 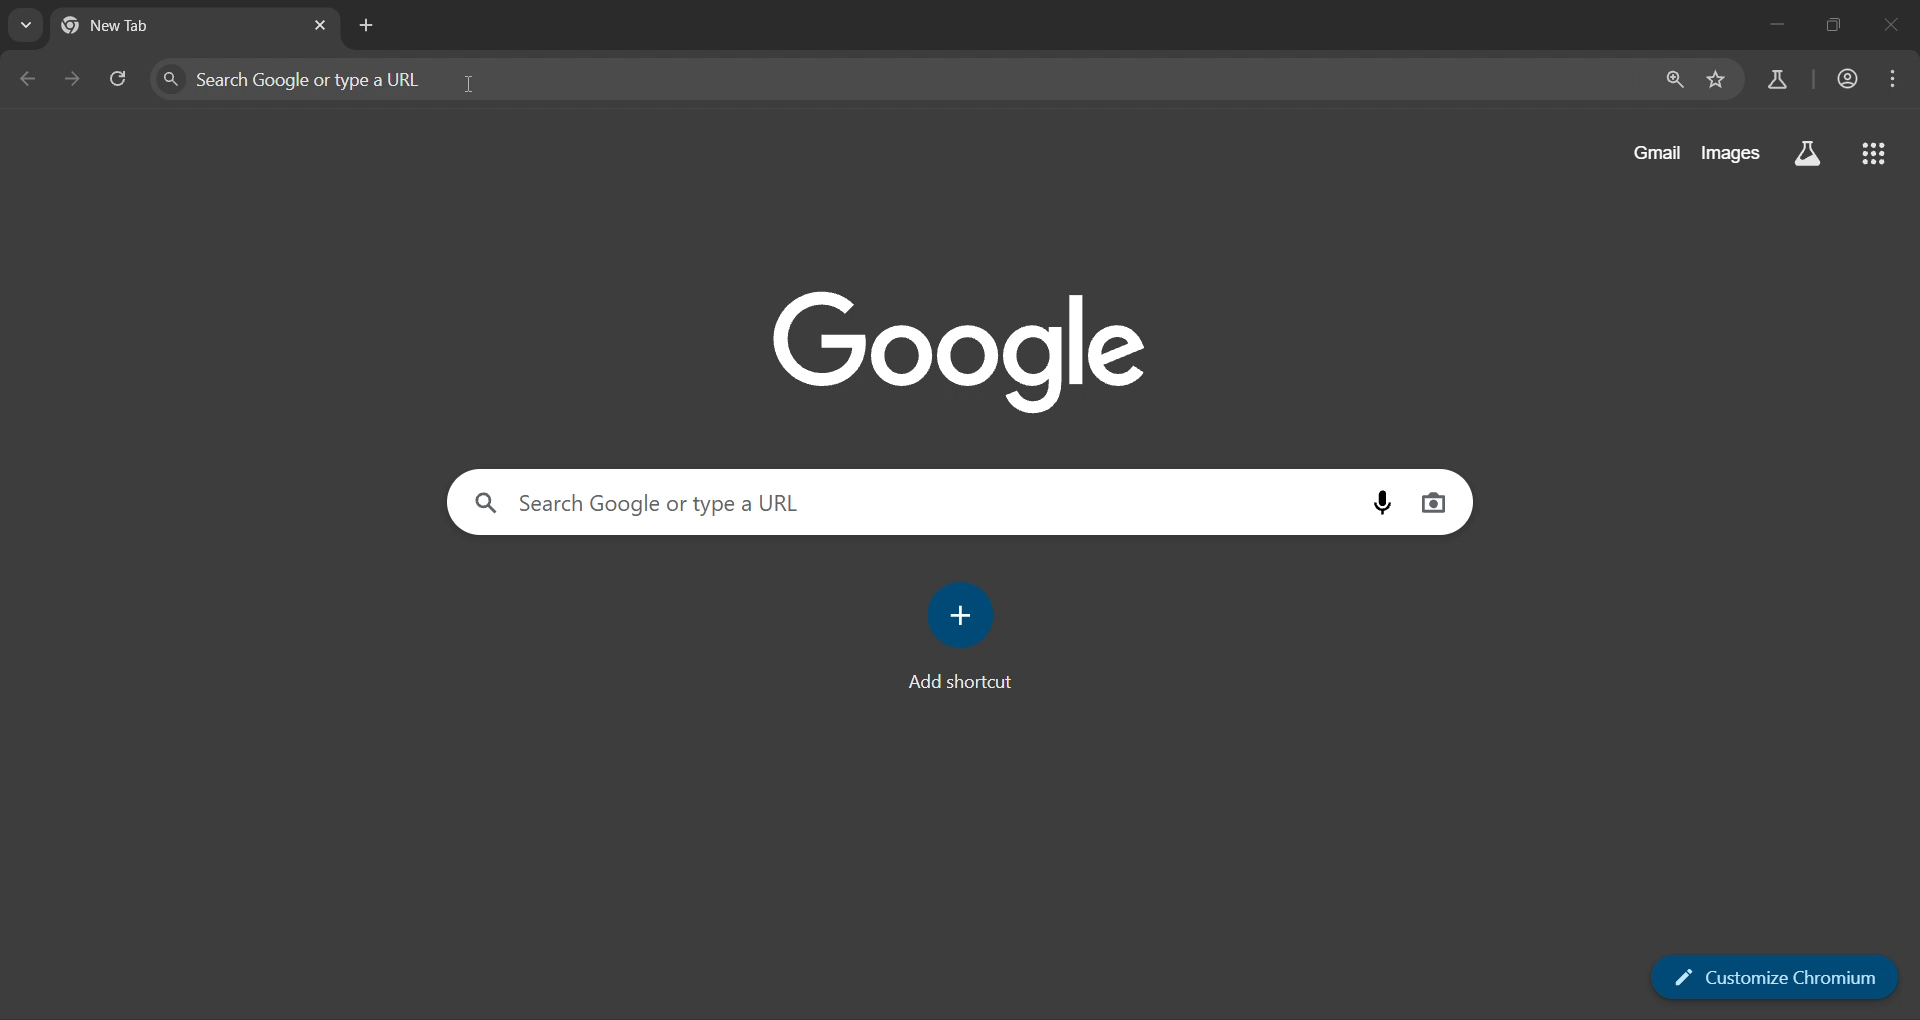 I want to click on close, so click(x=1888, y=27).